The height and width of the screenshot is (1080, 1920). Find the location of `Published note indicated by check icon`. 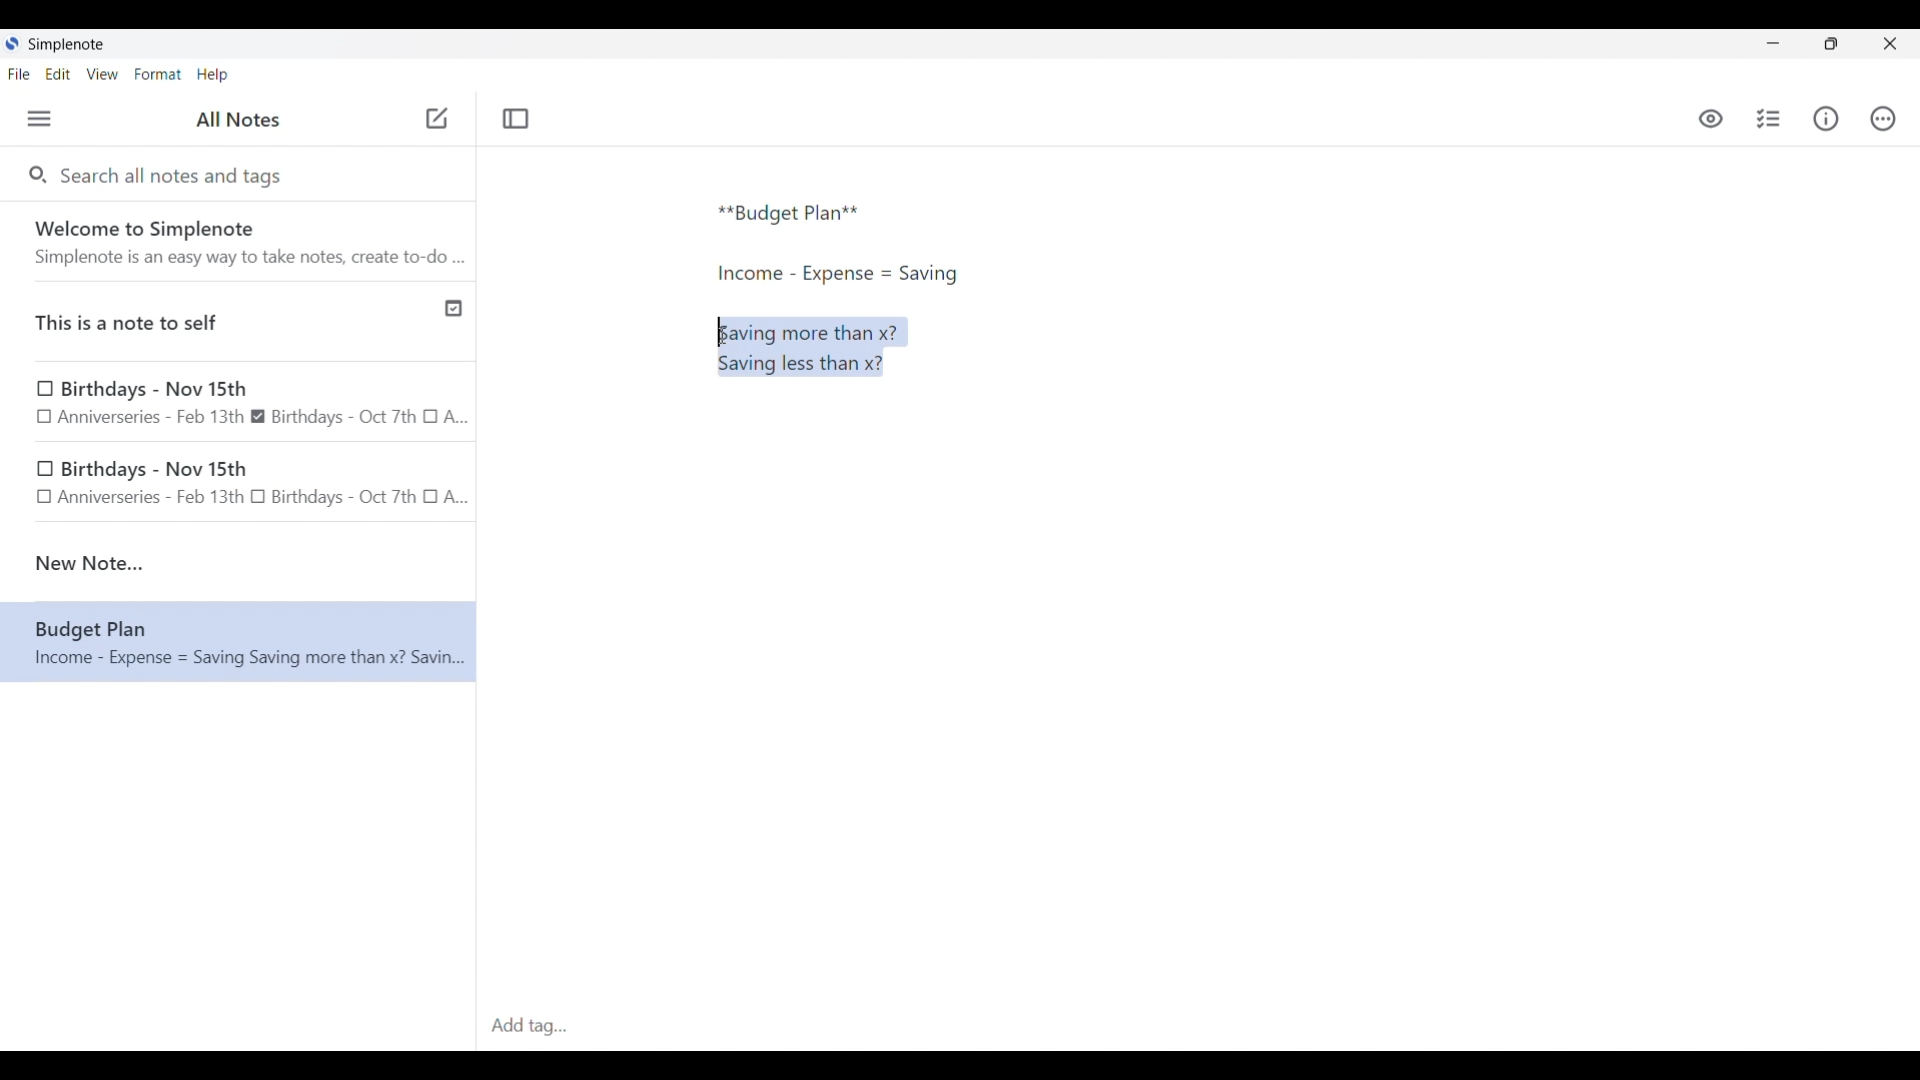

Published note indicated by check icon is located at coordinates (240, 322).